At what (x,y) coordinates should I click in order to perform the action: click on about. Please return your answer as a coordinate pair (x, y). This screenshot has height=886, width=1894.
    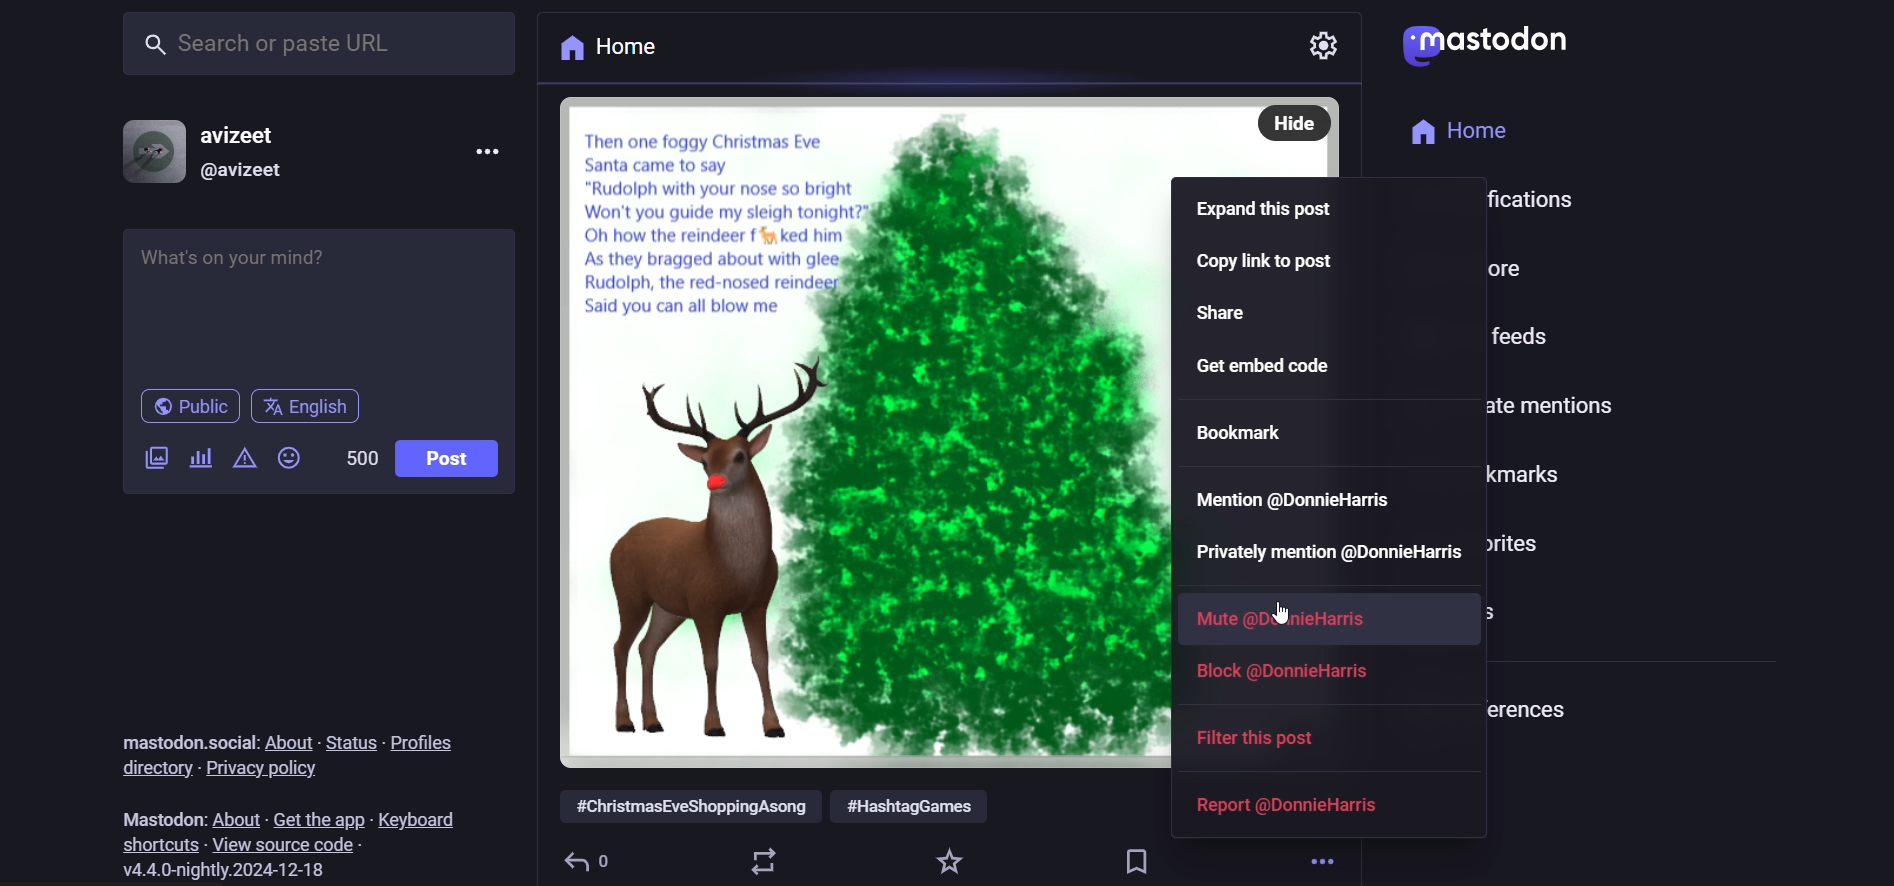
    Looking at the image, I should click on (288, 739).